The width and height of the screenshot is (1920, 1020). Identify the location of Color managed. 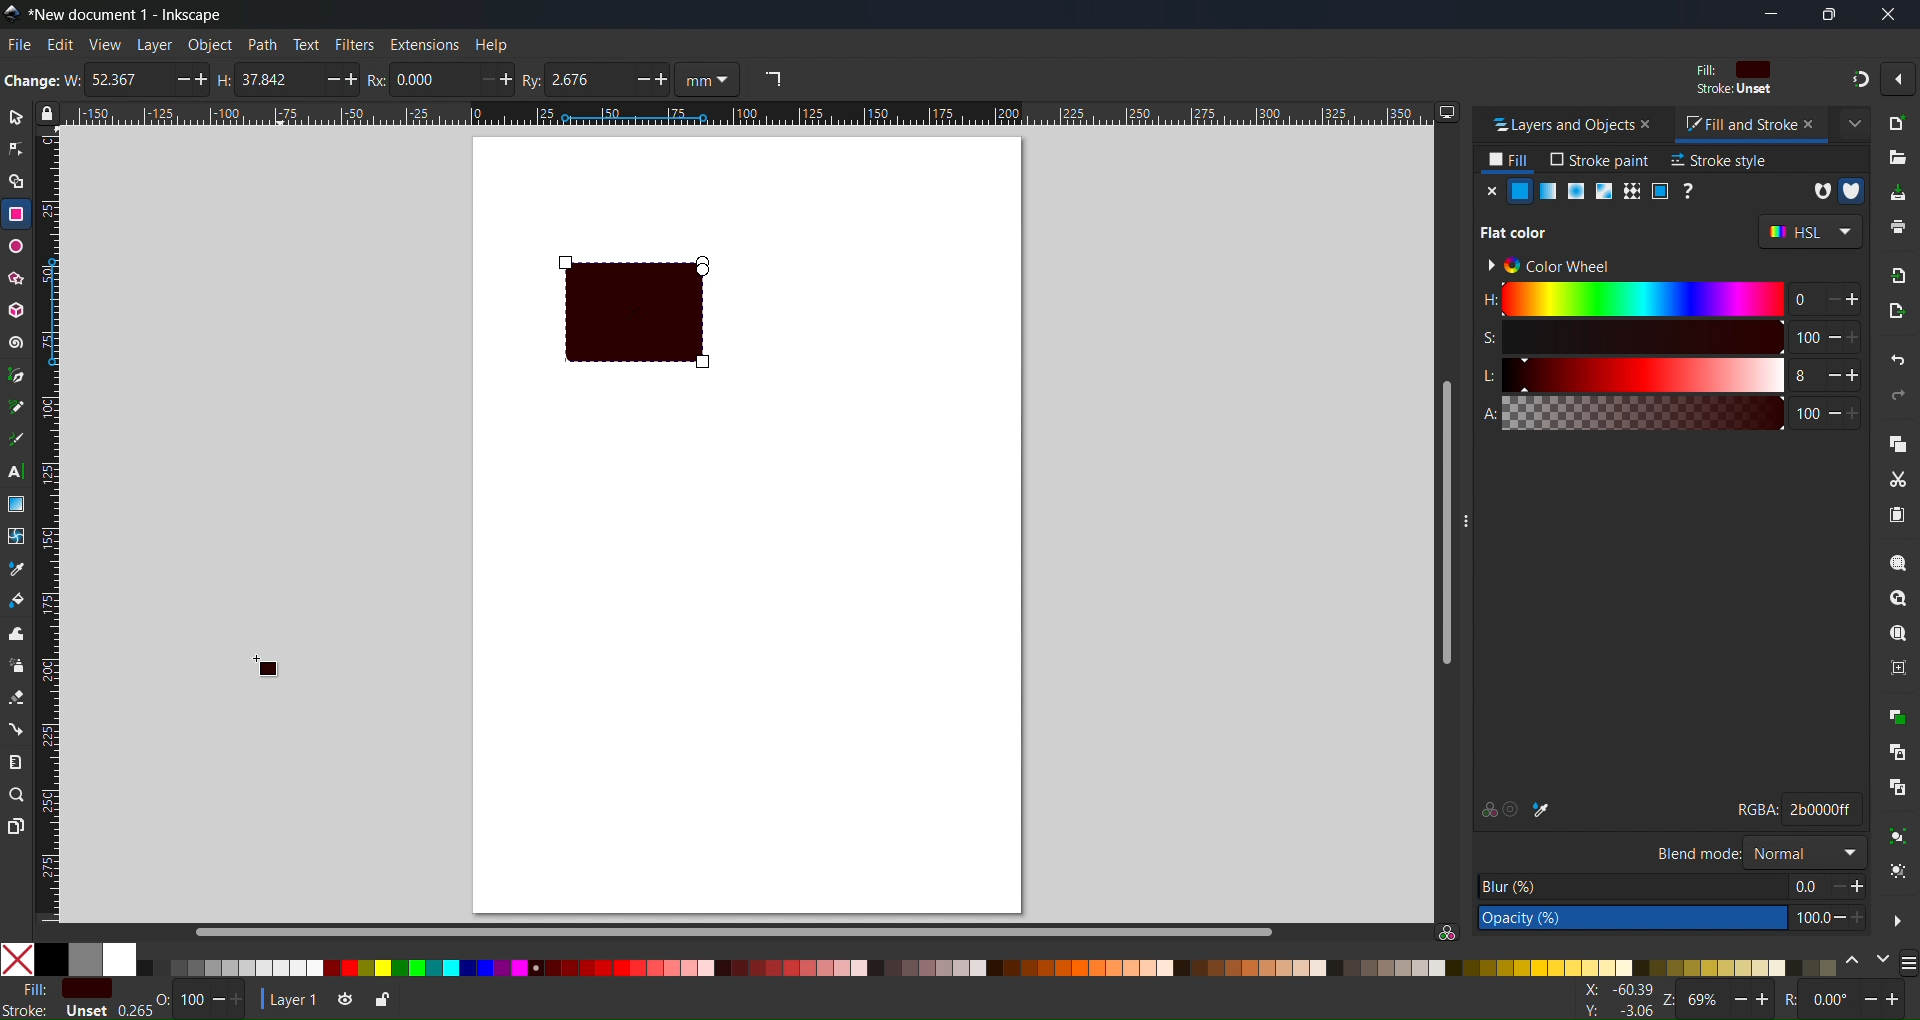
(1486, 809).